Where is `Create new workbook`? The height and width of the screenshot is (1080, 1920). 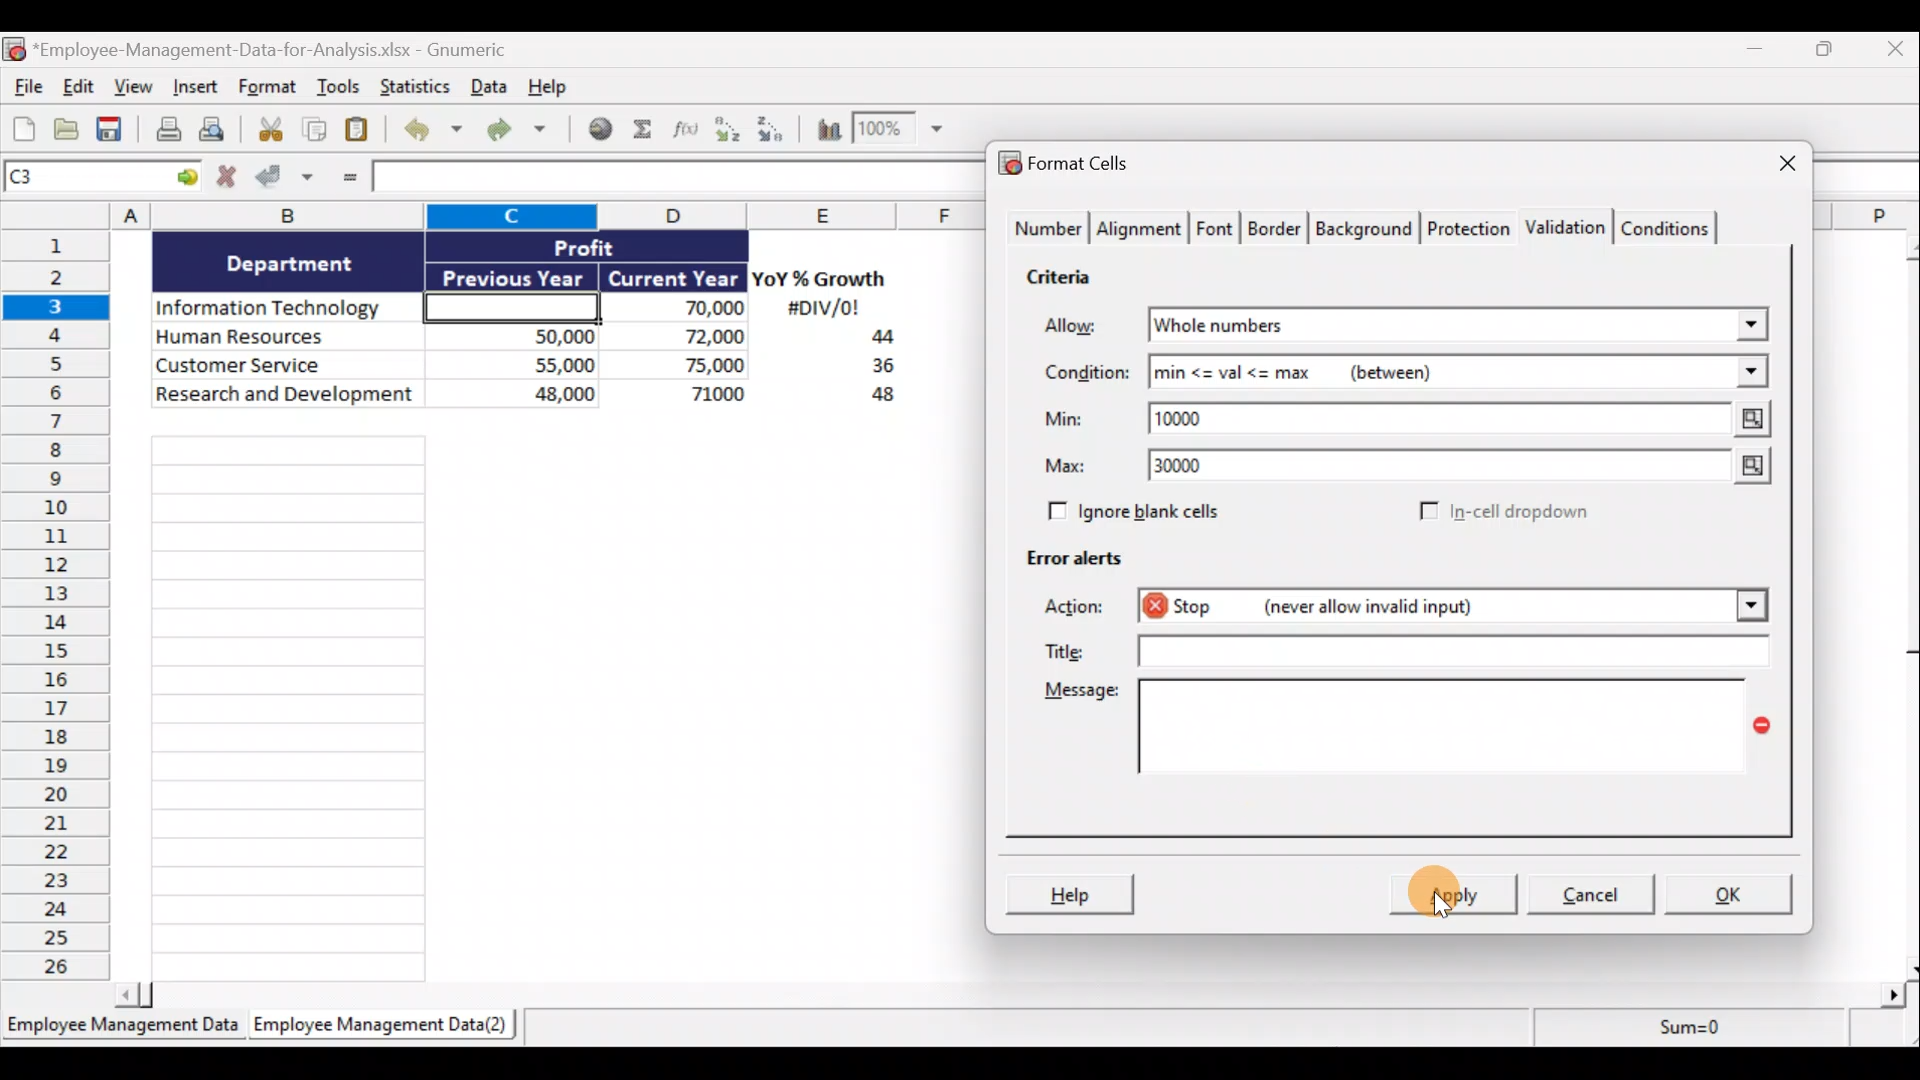 Create new workbook is located at coordinates (24, 128).